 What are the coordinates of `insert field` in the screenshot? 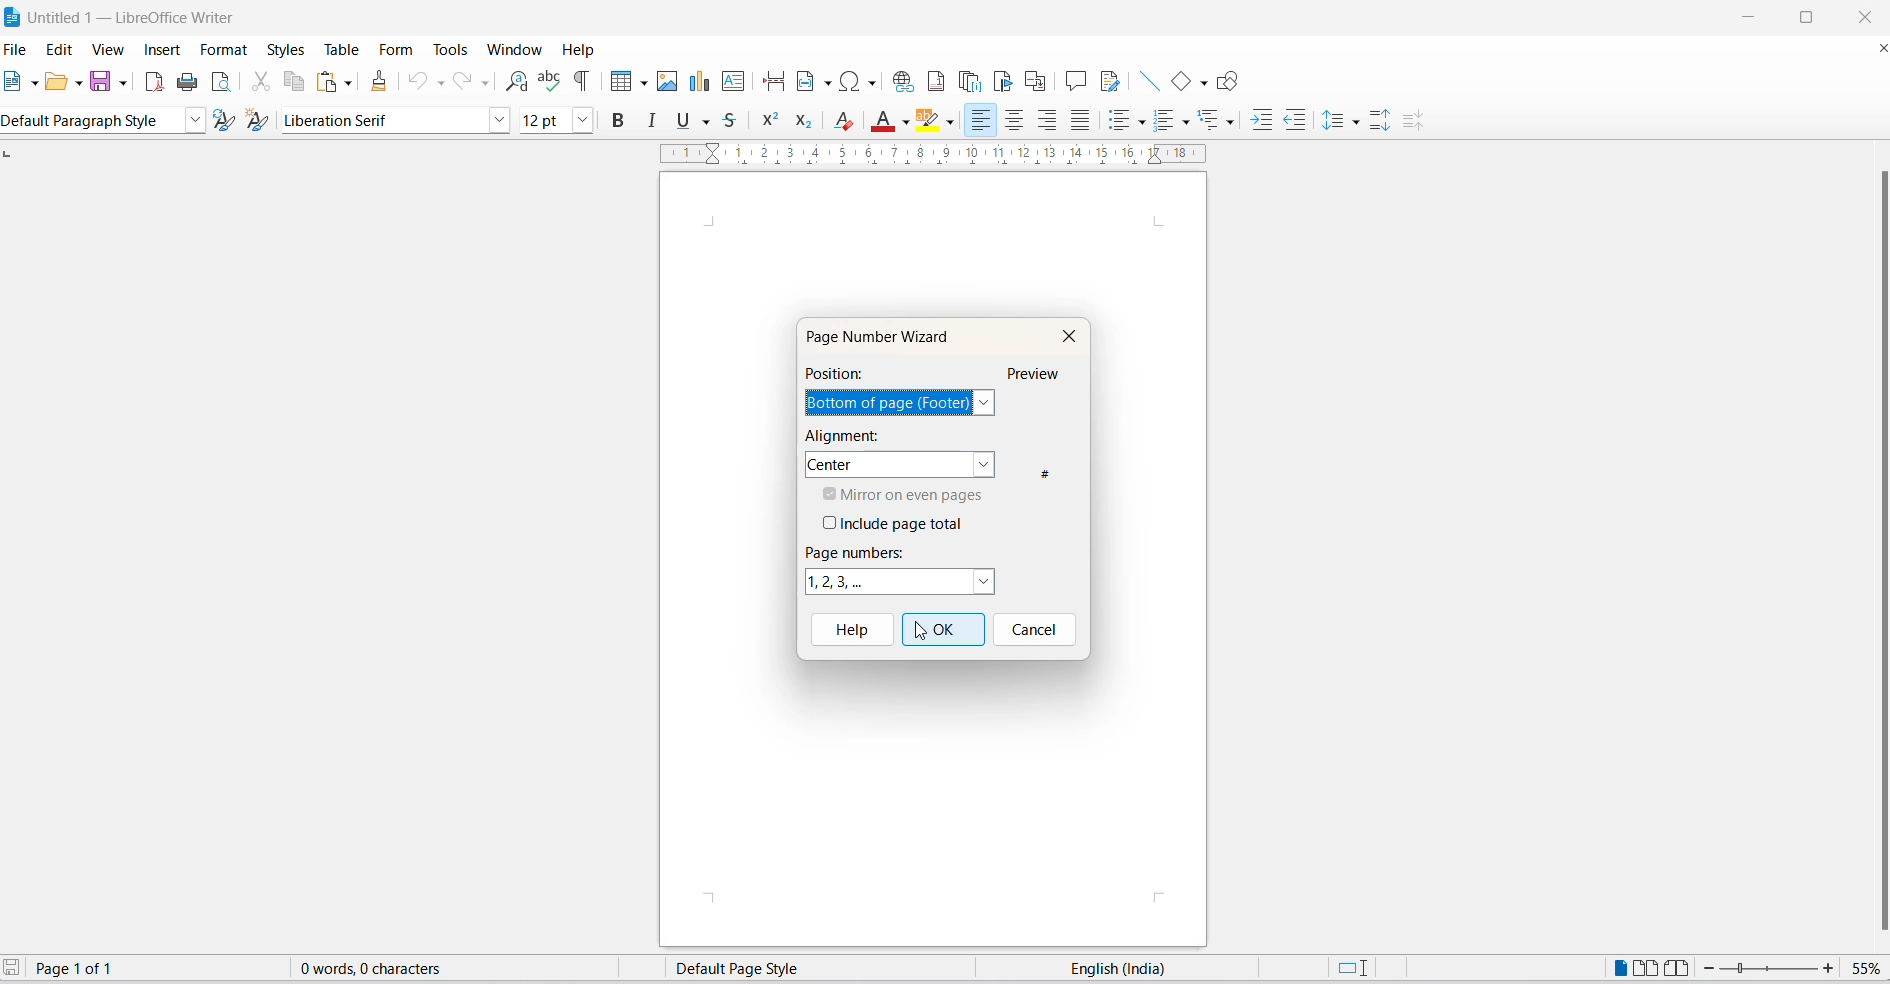 It's located at (812, 81).